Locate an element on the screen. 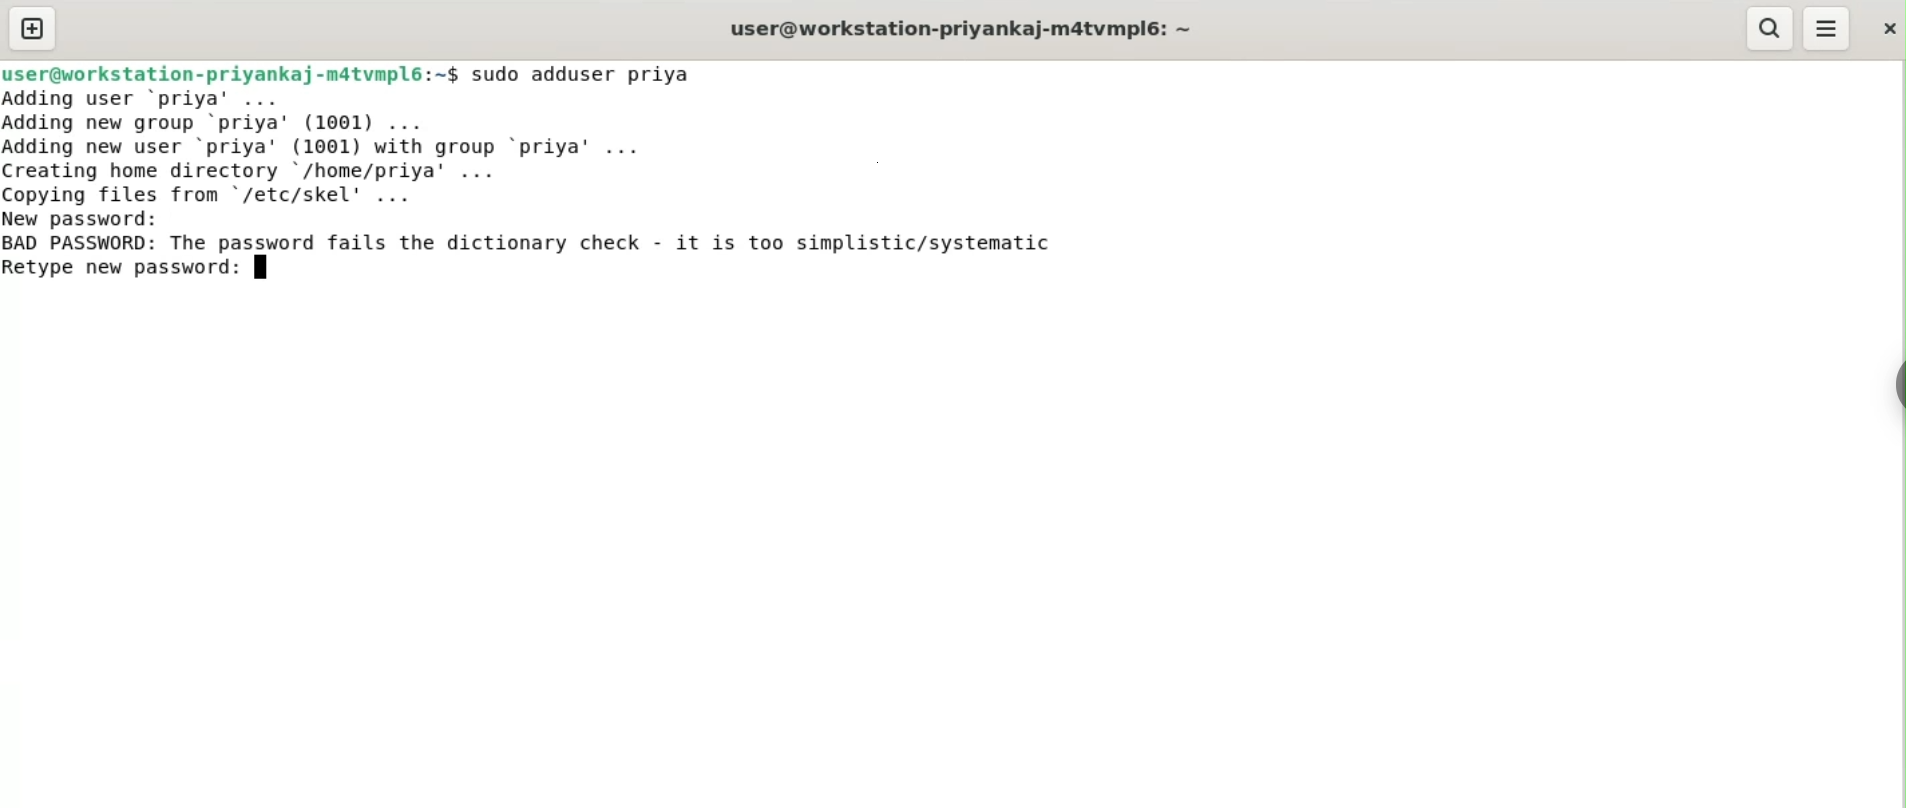 The image size is (1906, 808). Adding user ‘priya’ ...

Adding new group ‘priya’ (1001) ...

Adding new user ‘priya' (1001) with group ‘priya’ ...
Creating home directory /home/priya’ ...

Copving files from "/etc/skel' ... is located at coordinates (387, 145).